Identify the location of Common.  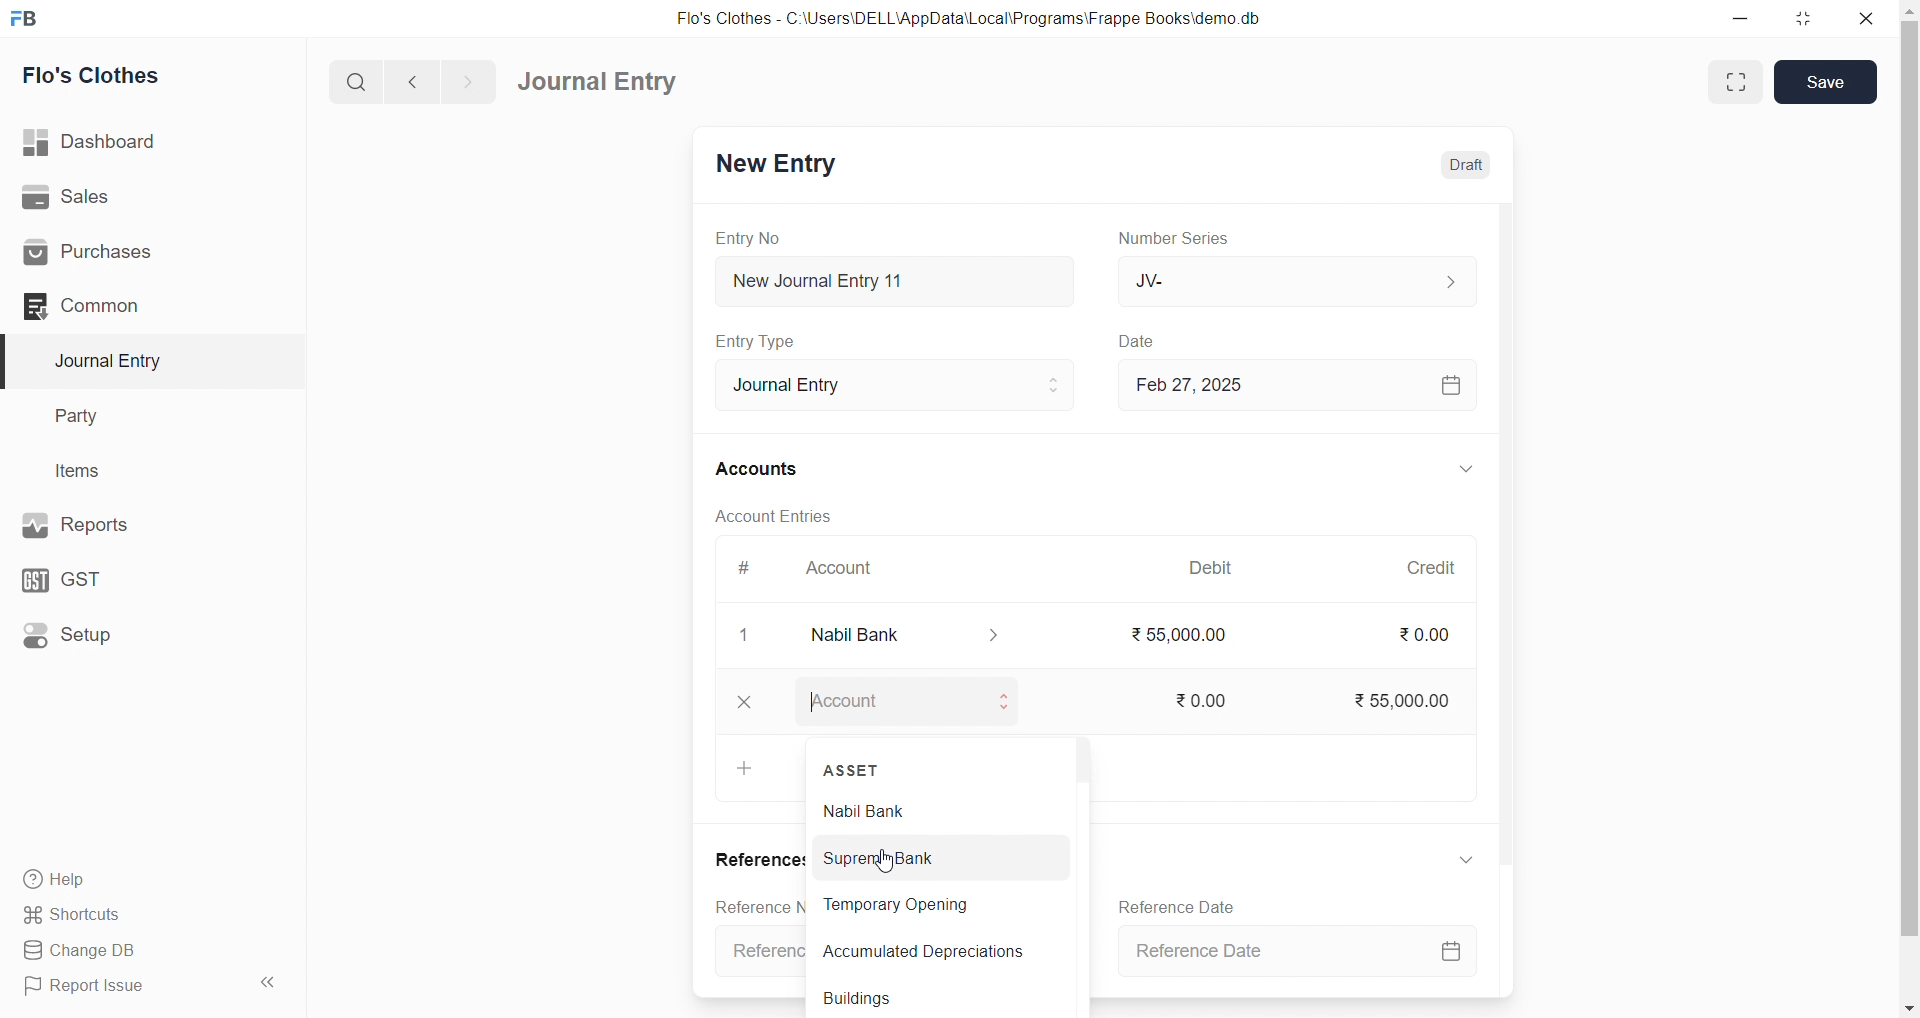
(120, 307).